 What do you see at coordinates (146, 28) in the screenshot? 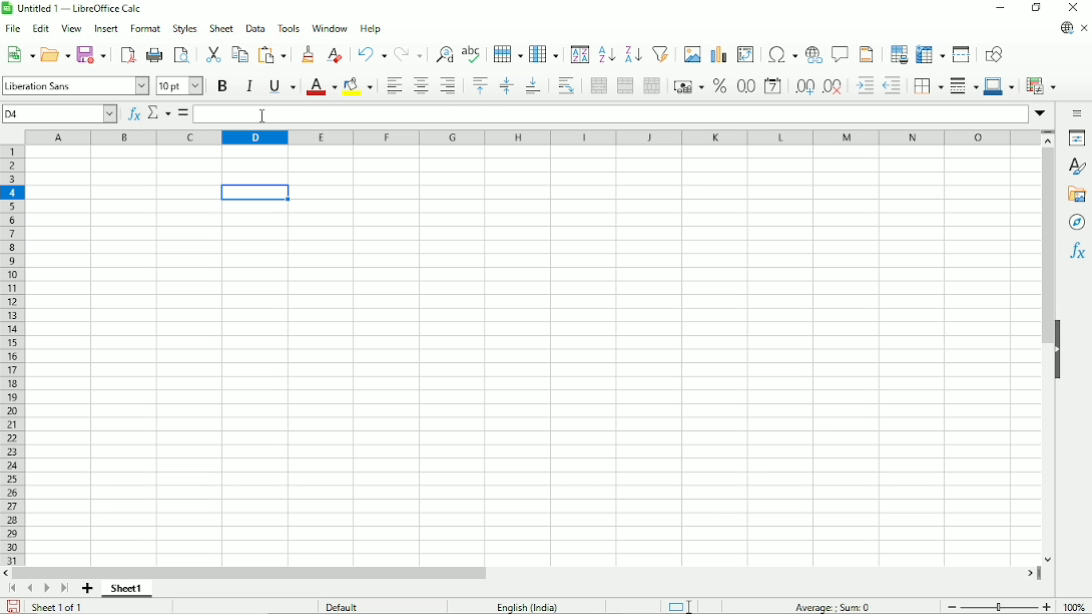
I see `Format` at bounding box center [146, 28].